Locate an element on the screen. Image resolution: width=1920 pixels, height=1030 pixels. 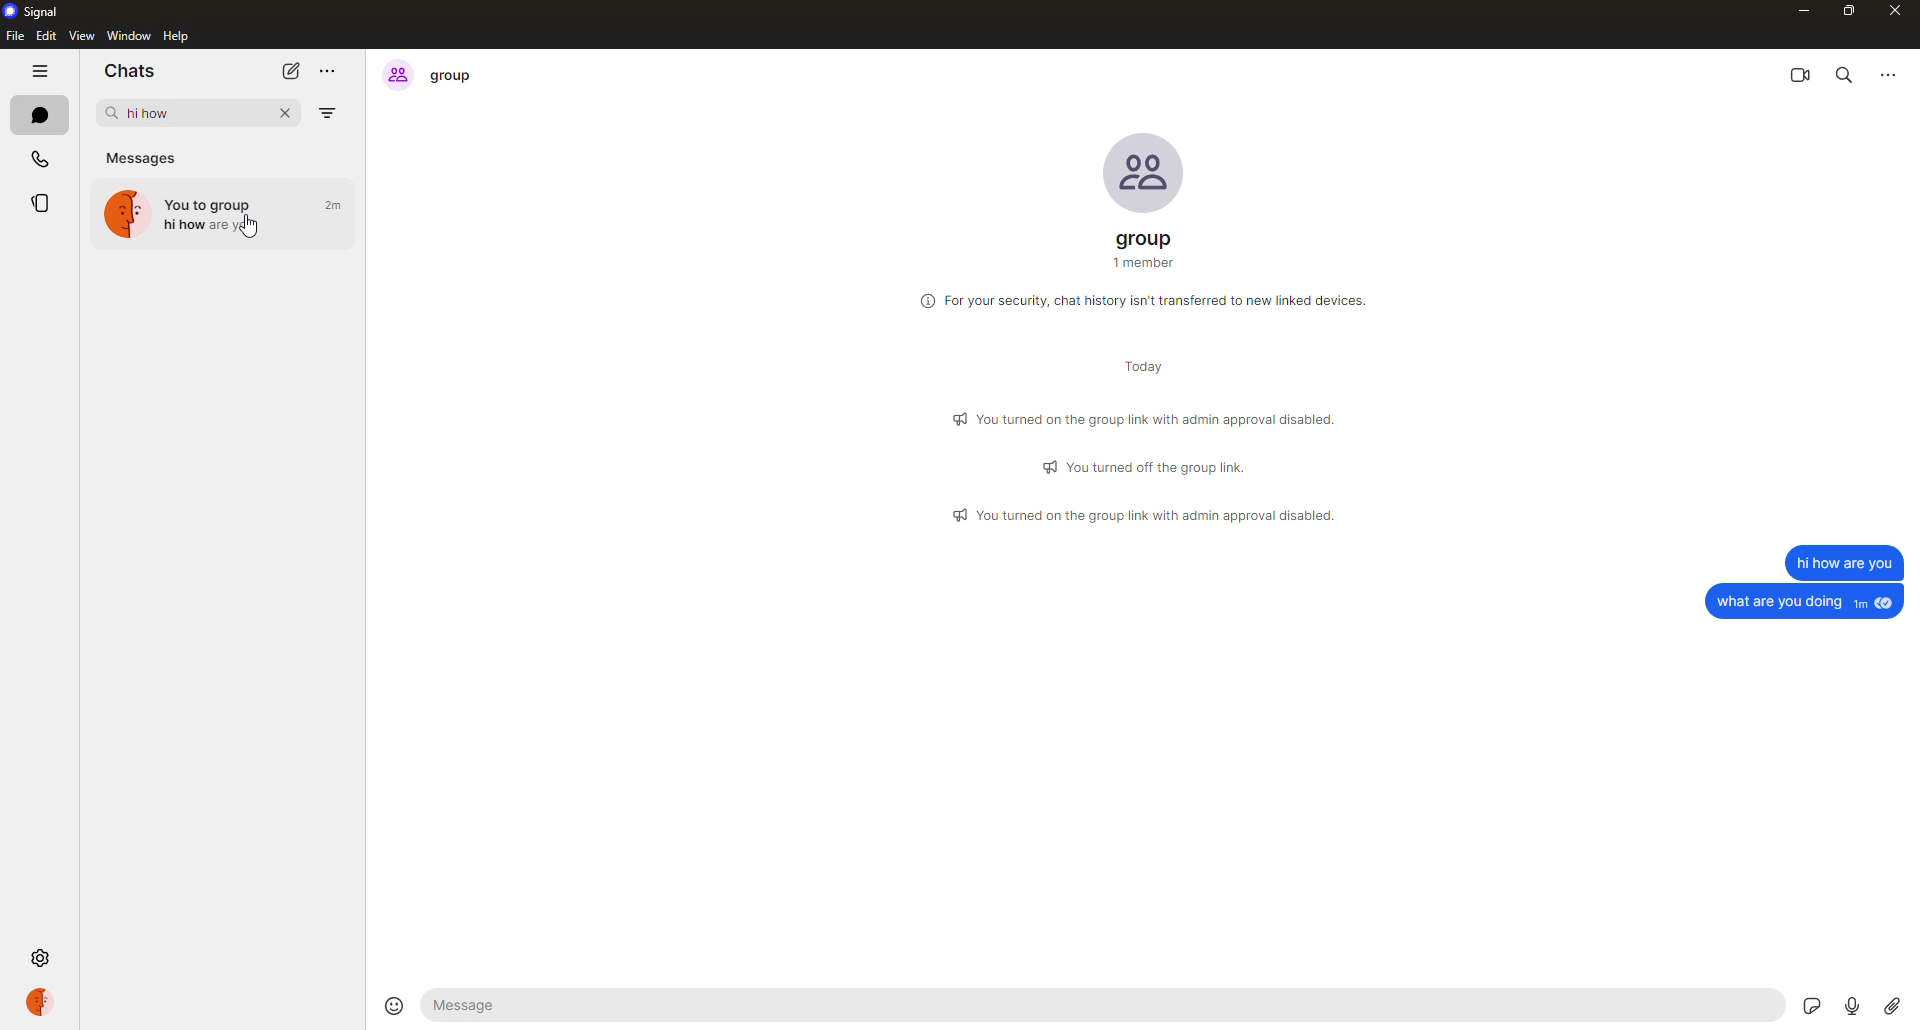
info is located at coordinates (1148, 416).